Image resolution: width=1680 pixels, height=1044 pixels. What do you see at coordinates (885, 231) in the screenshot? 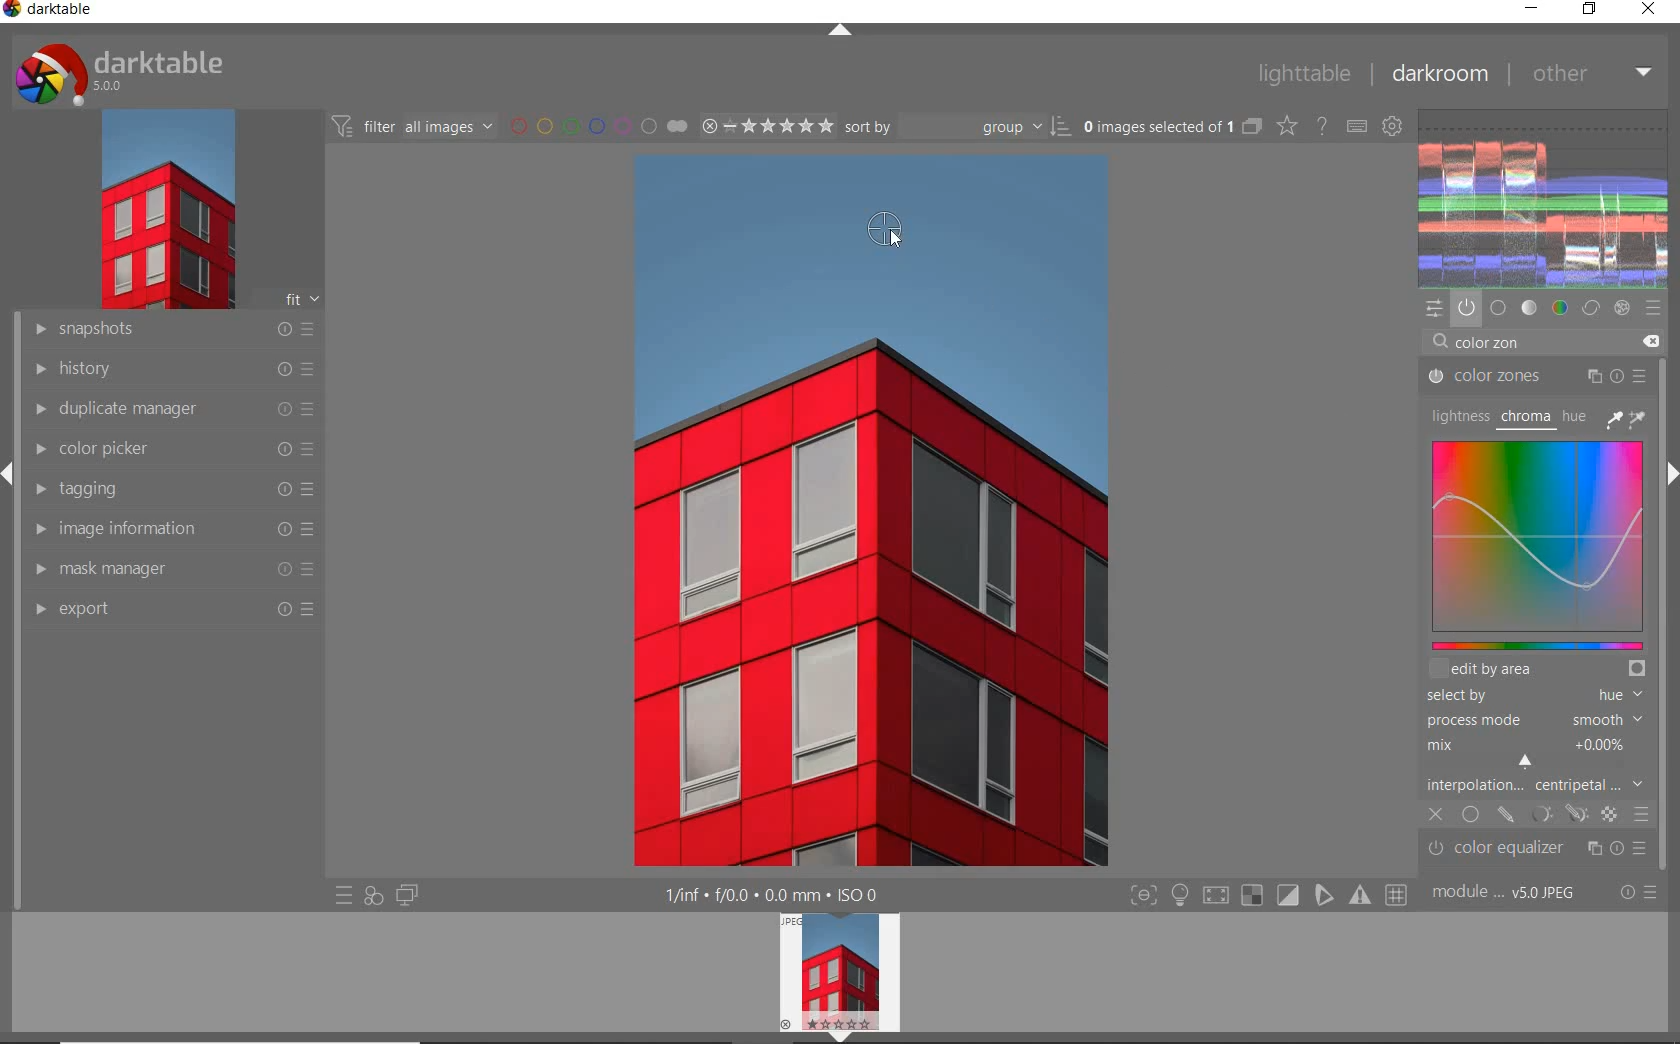
I see `COLOR PICKER TOOL` at bounding box center [885, 231].